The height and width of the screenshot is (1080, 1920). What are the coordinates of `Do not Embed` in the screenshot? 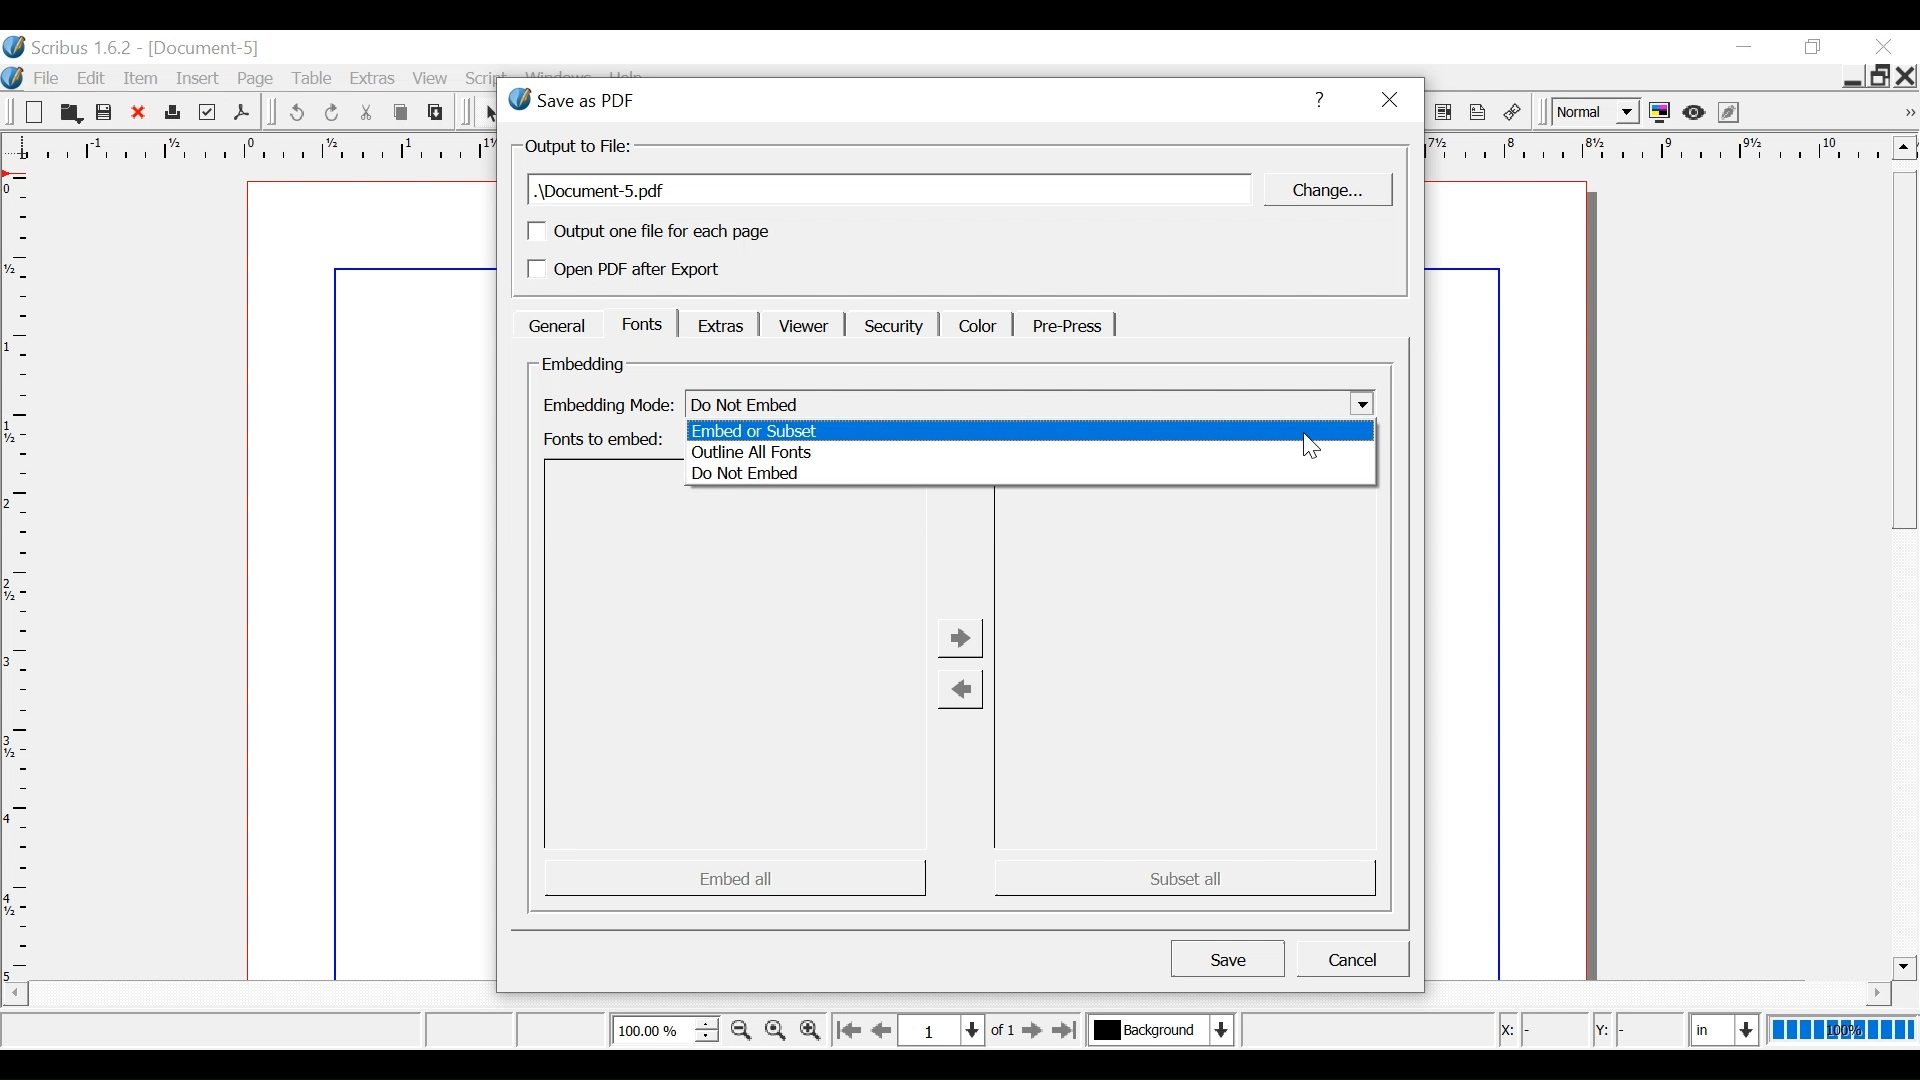 It's located at (1033, 475).